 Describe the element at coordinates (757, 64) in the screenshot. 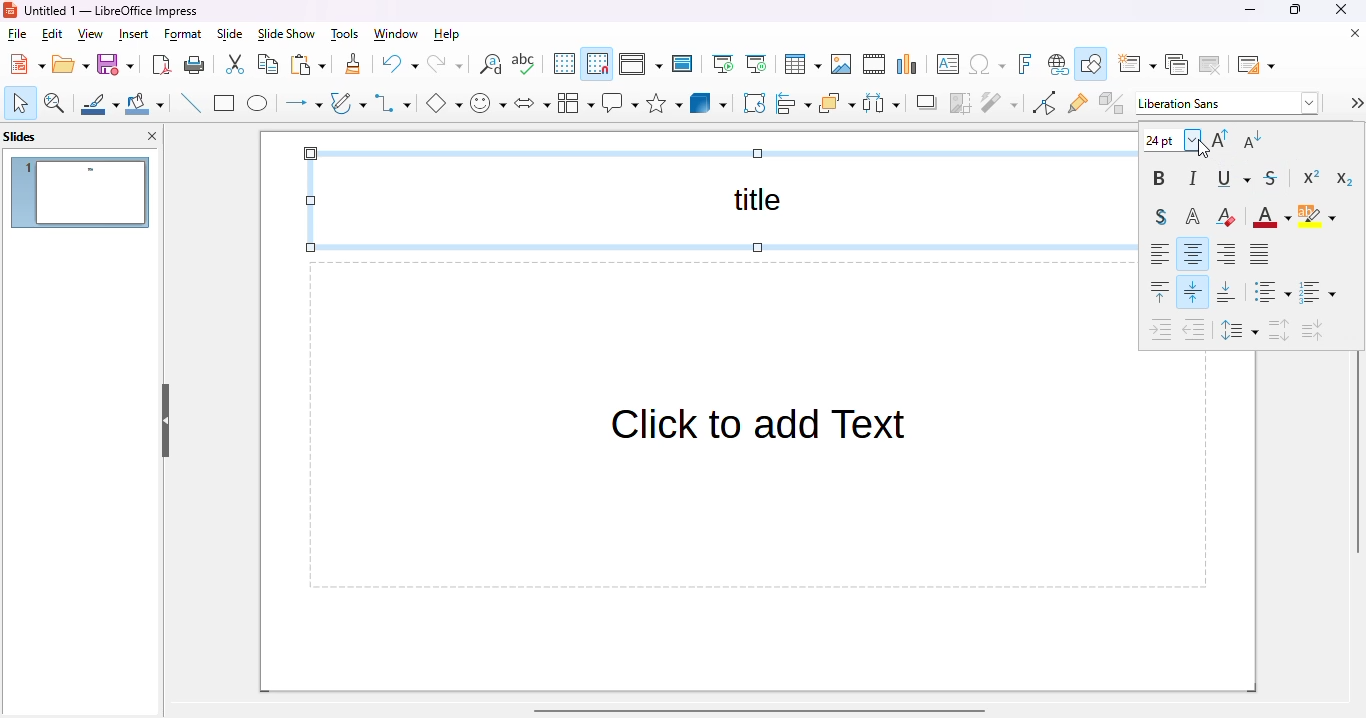

I see `start from current slide` at that location.